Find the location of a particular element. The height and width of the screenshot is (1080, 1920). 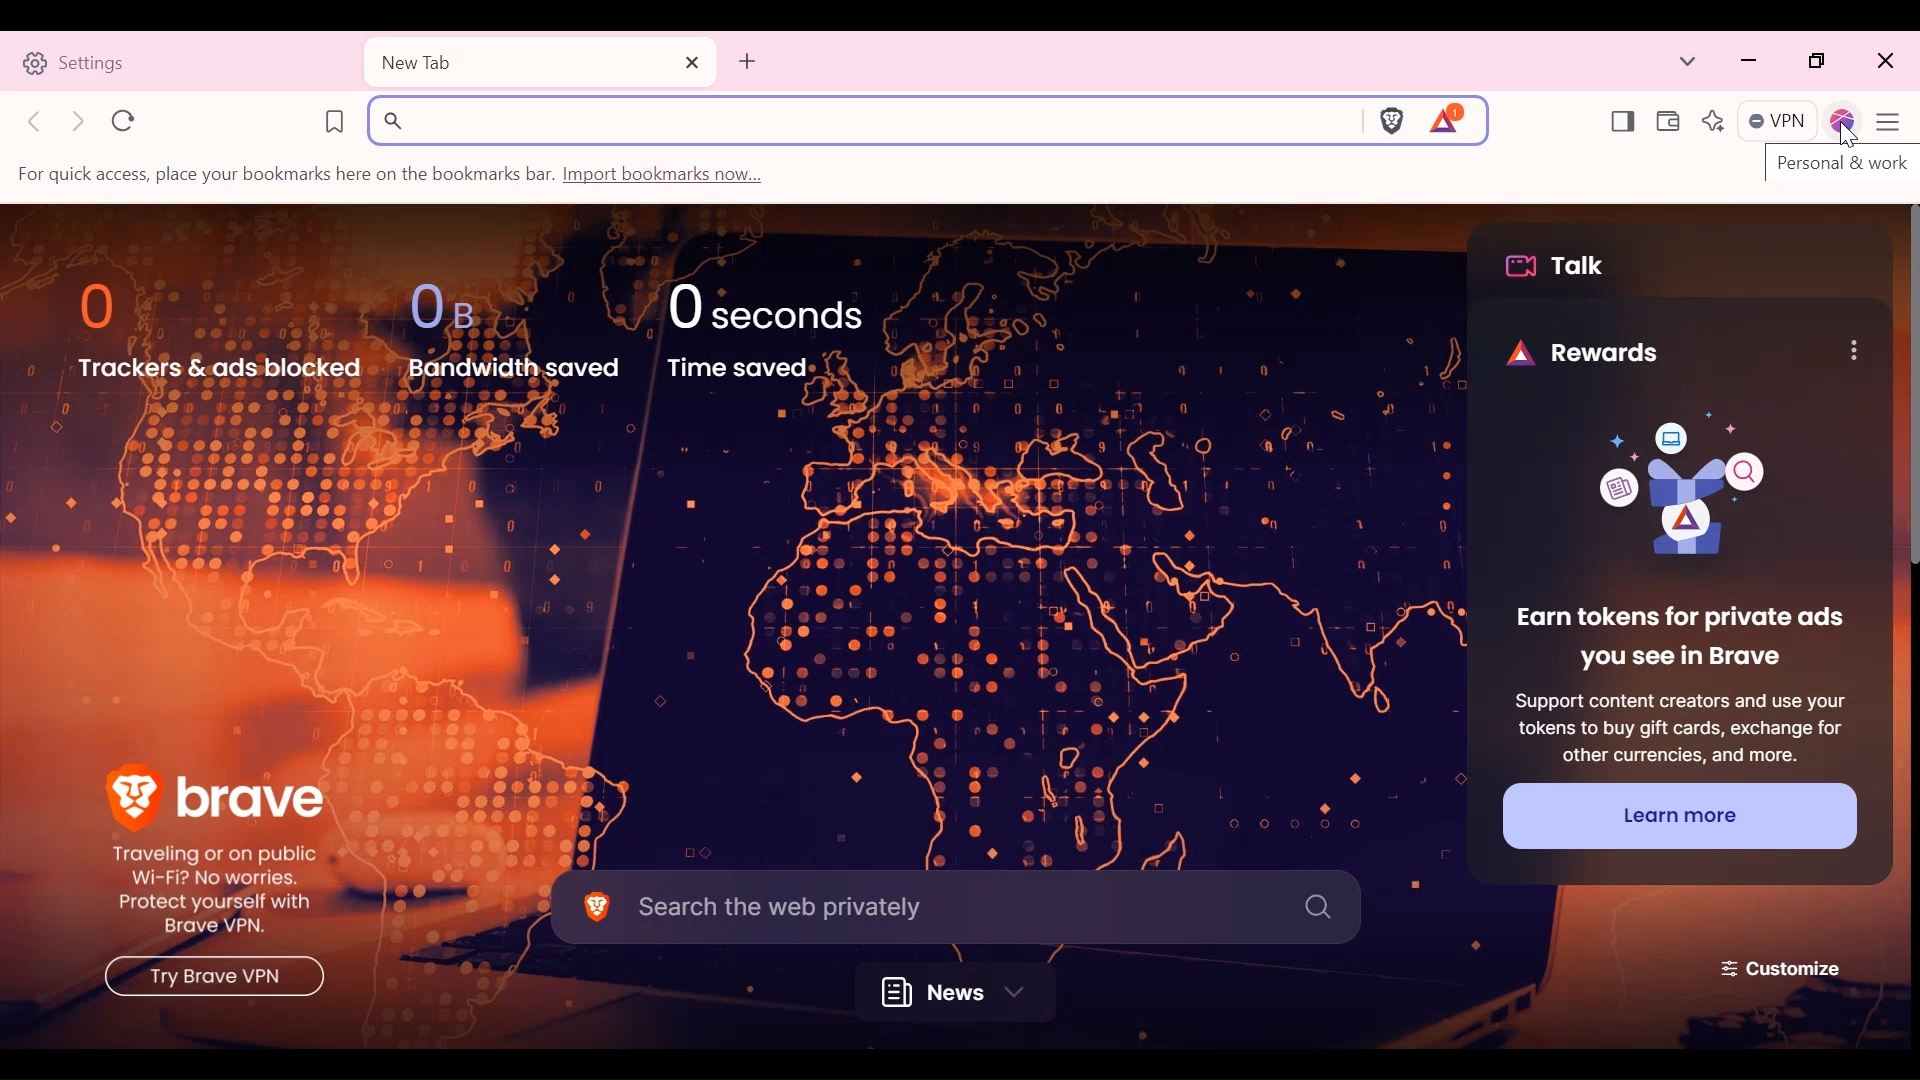

Earn tokens for private ads you see in breave is located at coordinates (1677, 639).